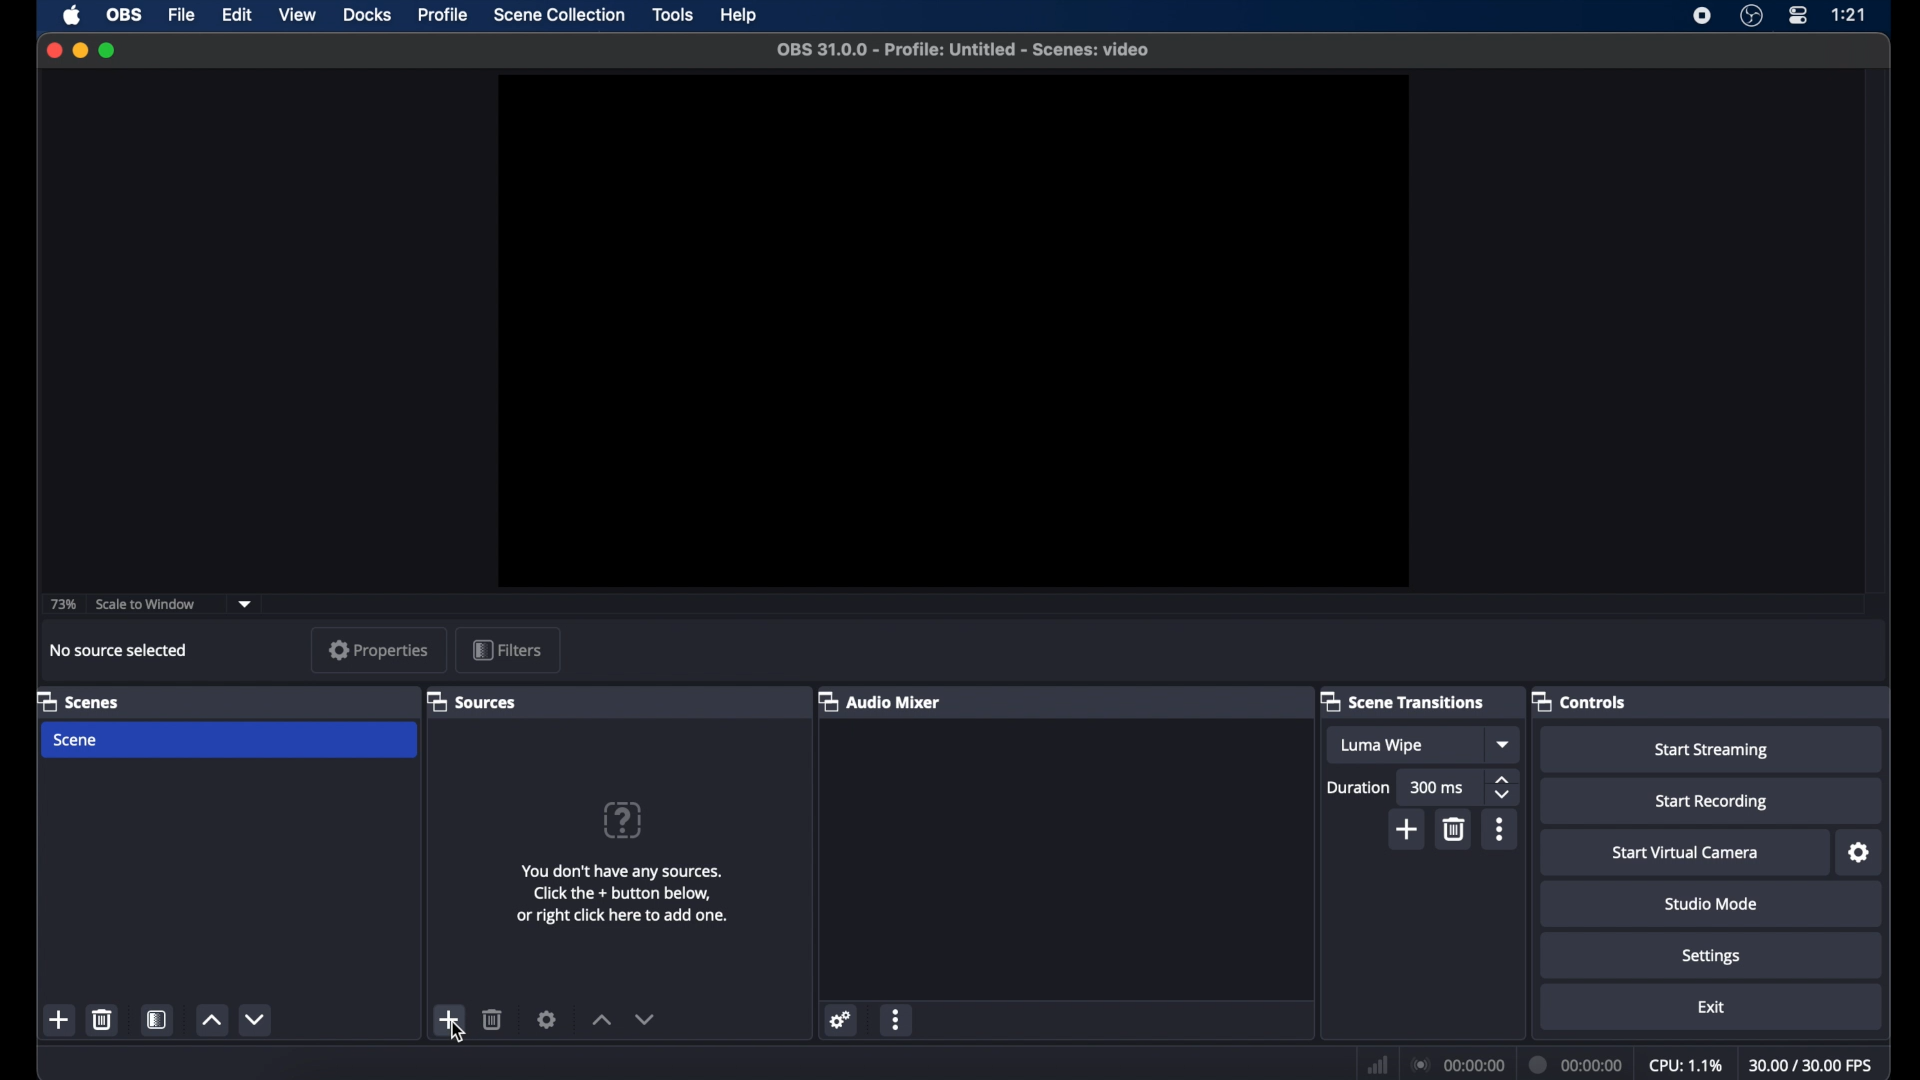 This screenshot has width=1920, height=1080. I want to click on dropdown, so click(247, 603).